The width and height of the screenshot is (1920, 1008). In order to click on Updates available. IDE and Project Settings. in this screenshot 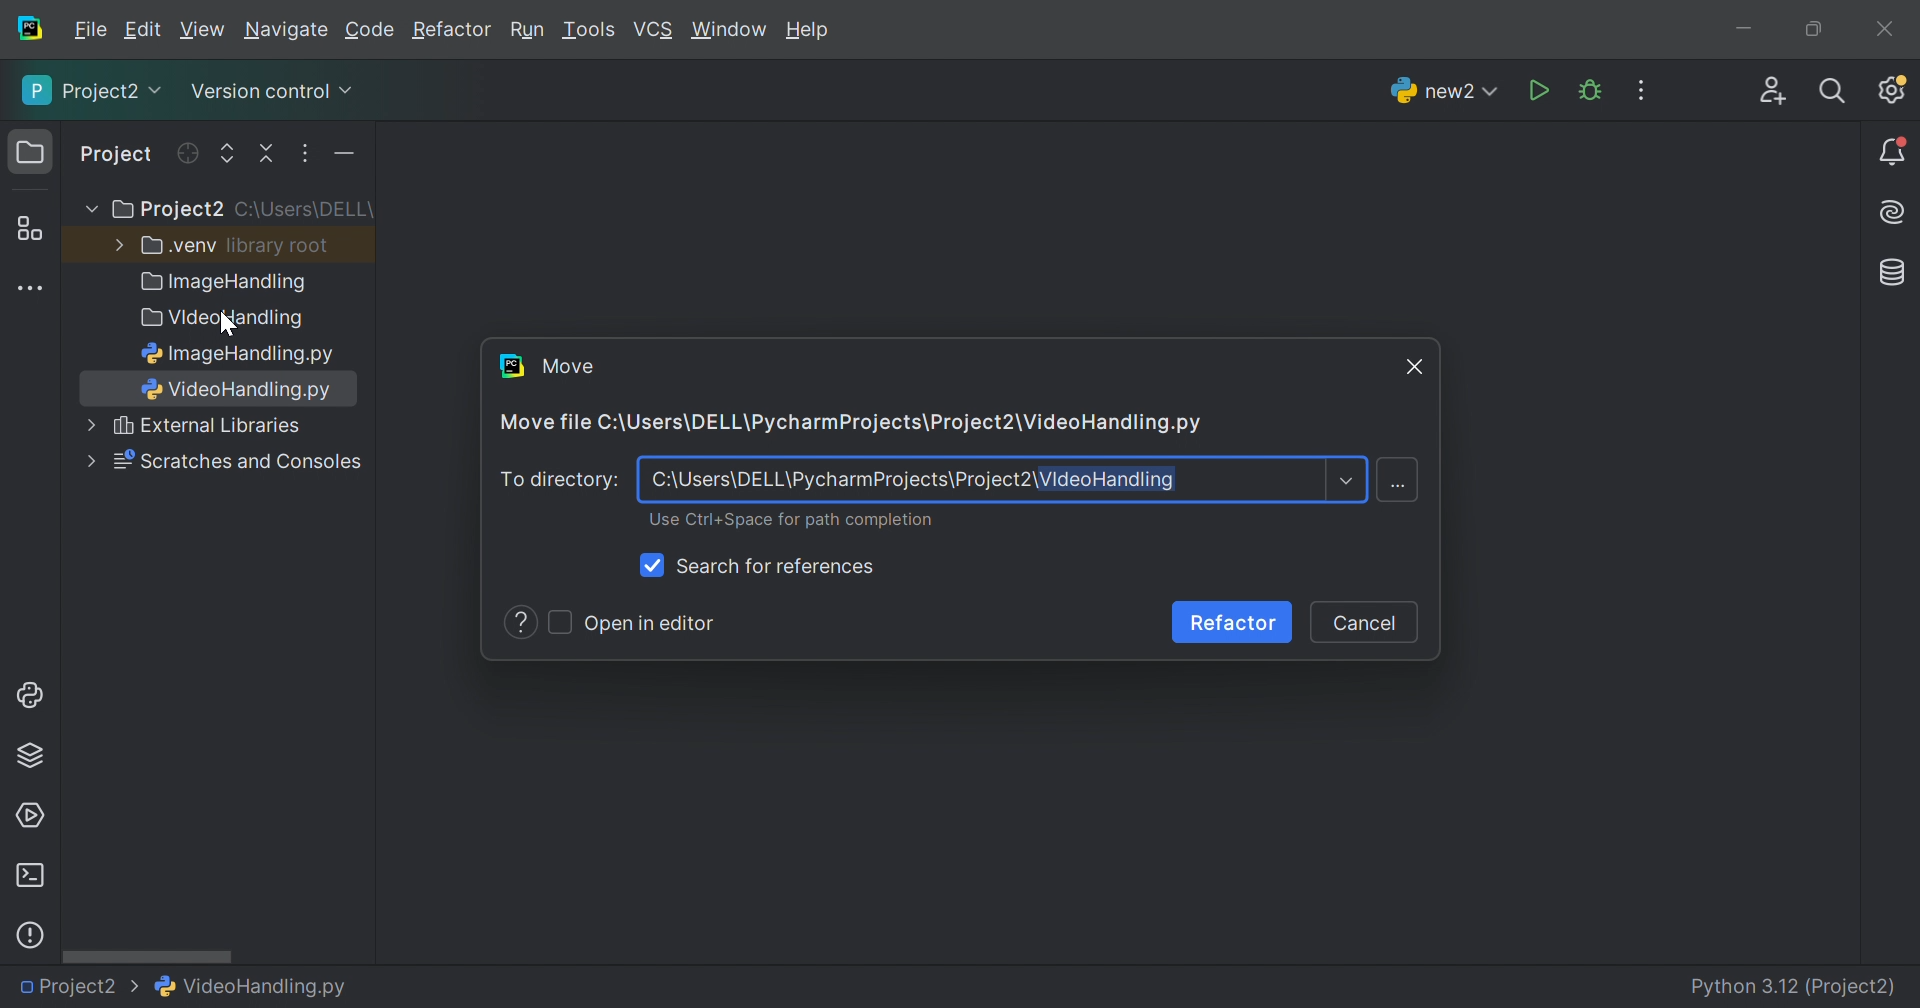, I will do `click(1891, 89)`.